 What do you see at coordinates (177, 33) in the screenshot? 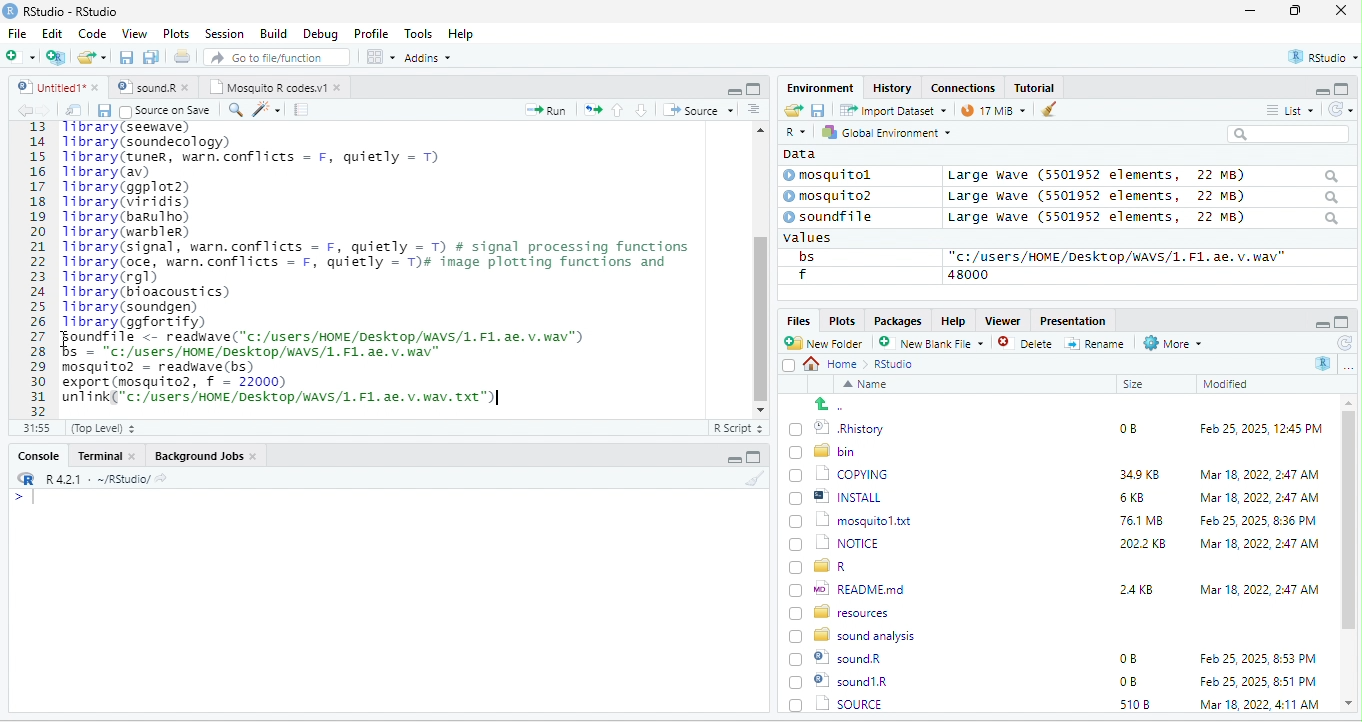
I see `Plots` at bounding box center [177, 33].